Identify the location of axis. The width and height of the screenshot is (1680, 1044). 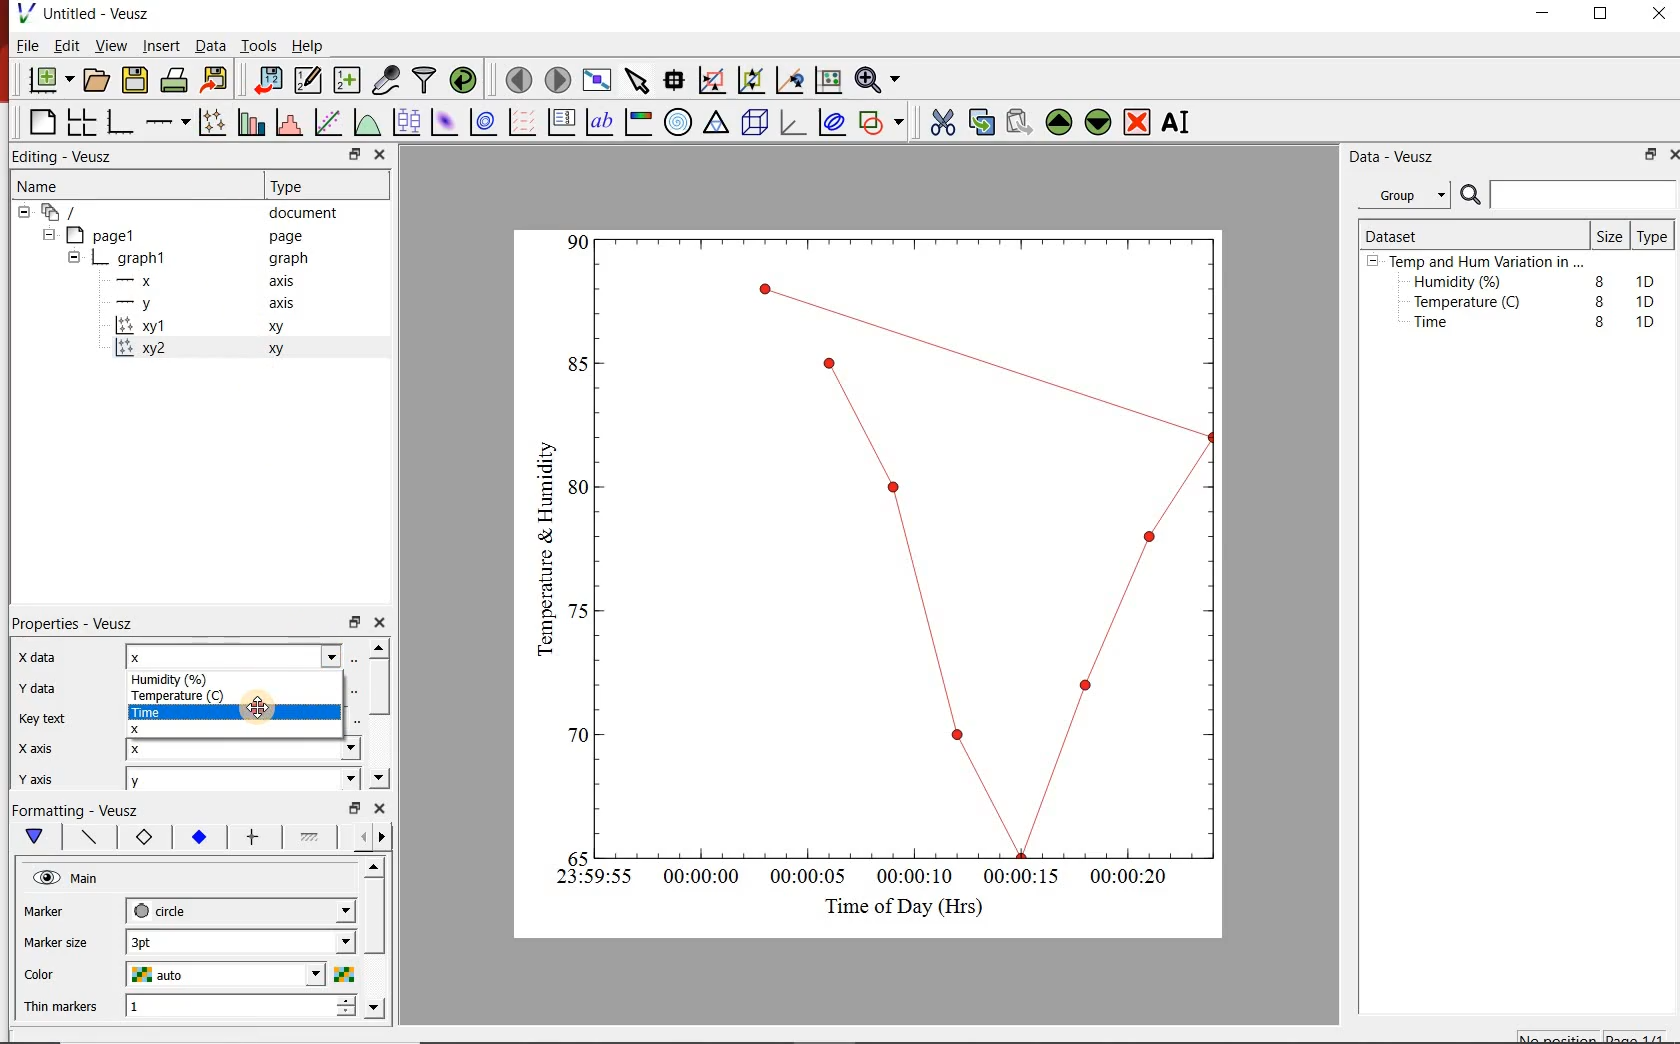
(286, 306).